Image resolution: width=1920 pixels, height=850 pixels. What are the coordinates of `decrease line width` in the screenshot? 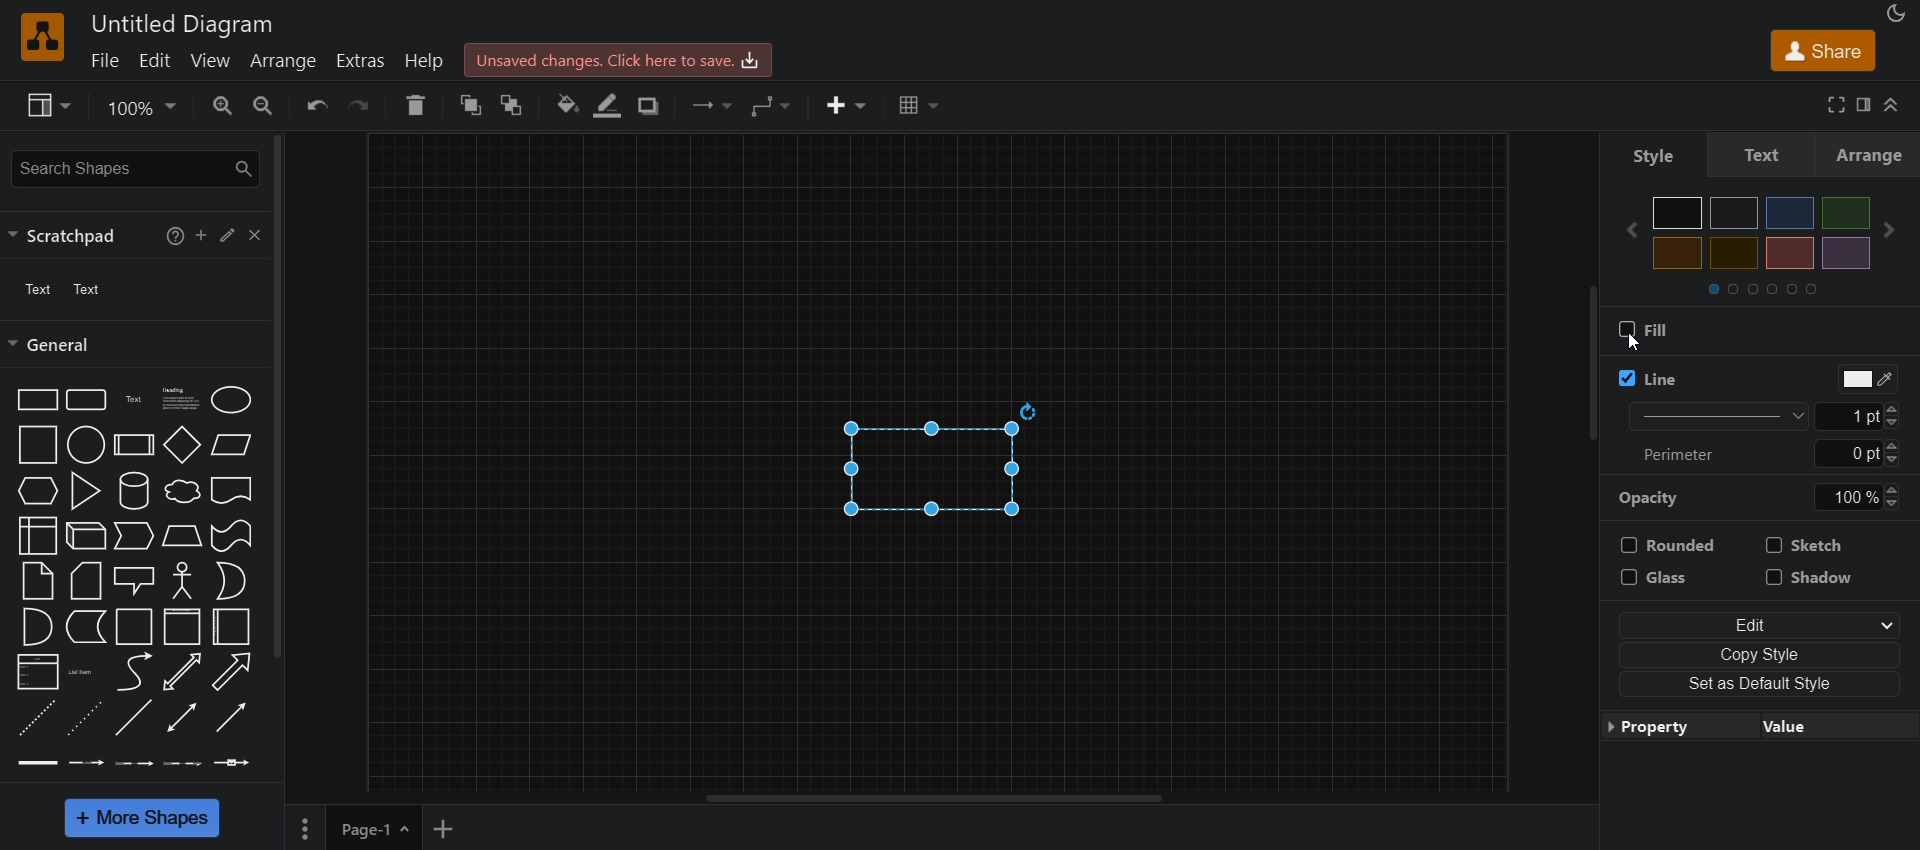 It's located at (1898, 421).